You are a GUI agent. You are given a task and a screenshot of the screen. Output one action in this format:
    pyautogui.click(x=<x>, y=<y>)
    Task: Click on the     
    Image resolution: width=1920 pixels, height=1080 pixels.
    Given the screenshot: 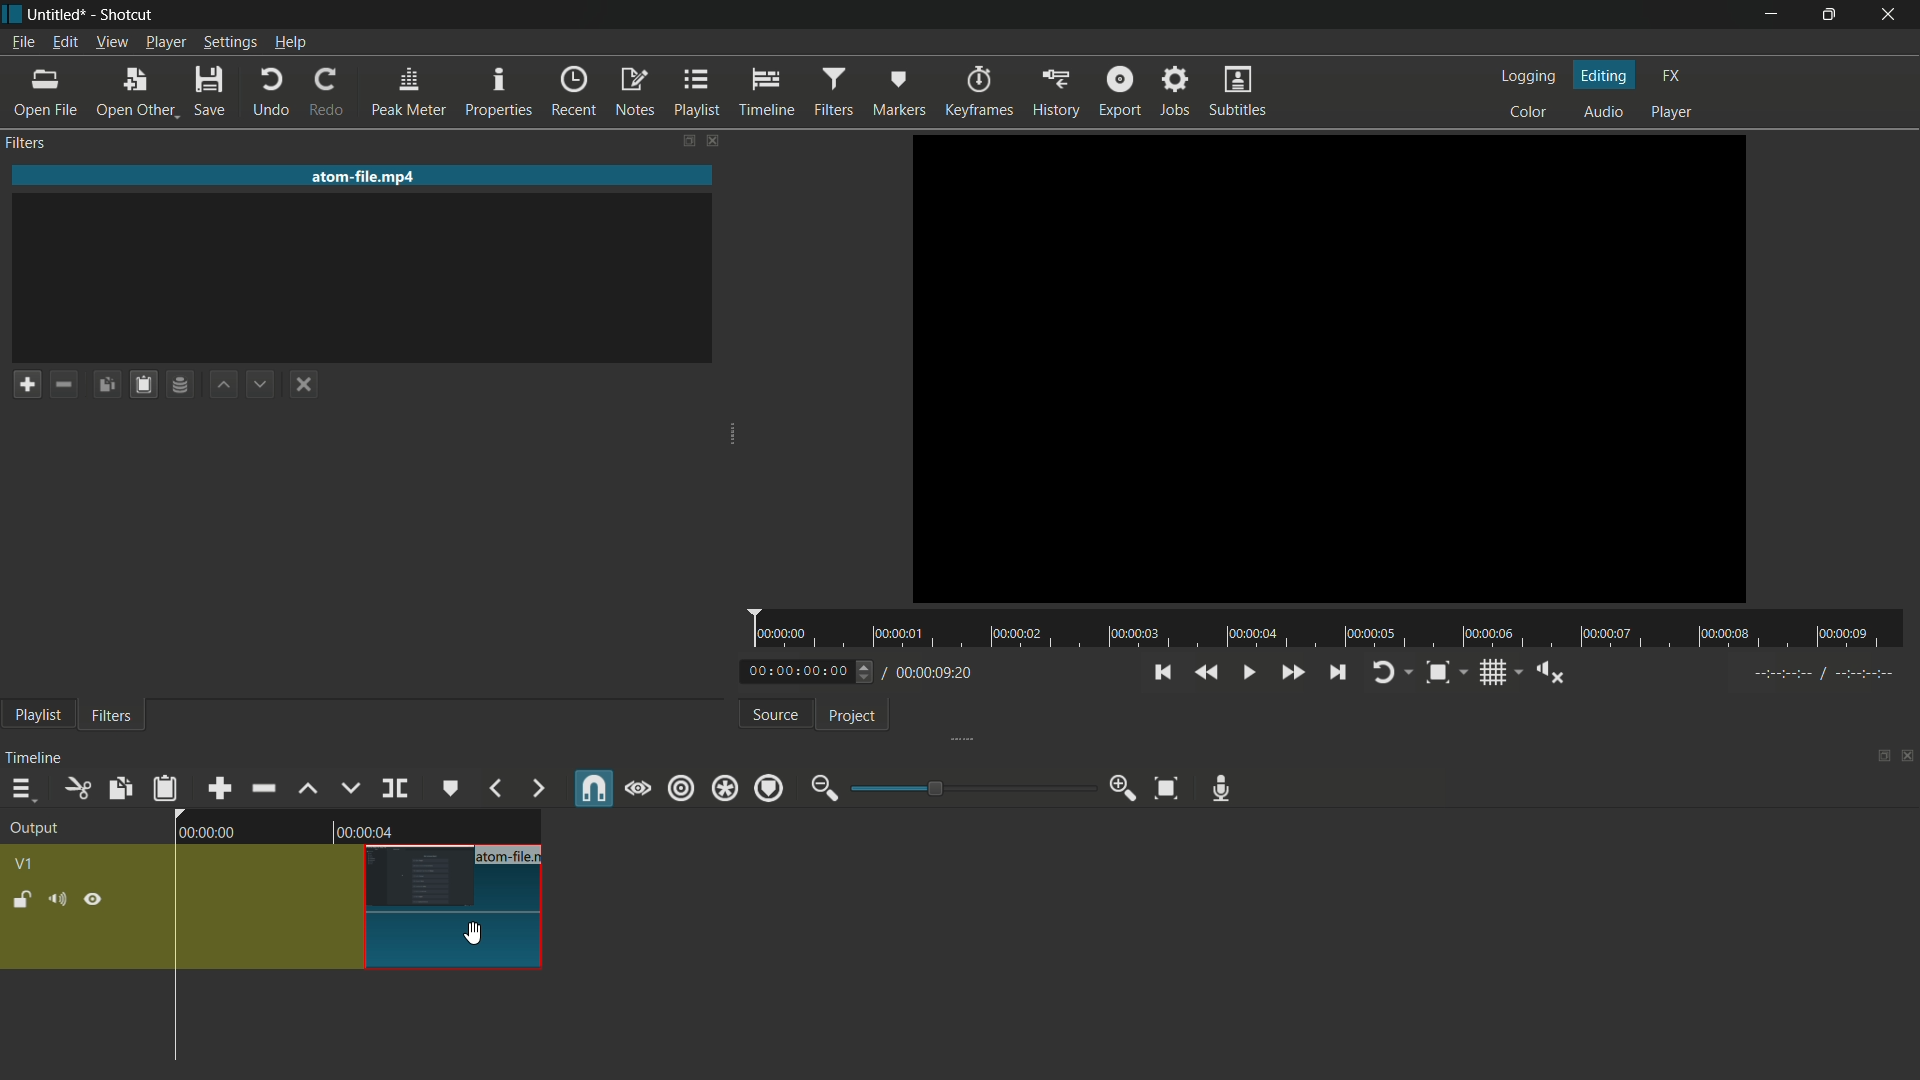 What is the action you would take?
    pyautogui.click(x=220, y=788)
    